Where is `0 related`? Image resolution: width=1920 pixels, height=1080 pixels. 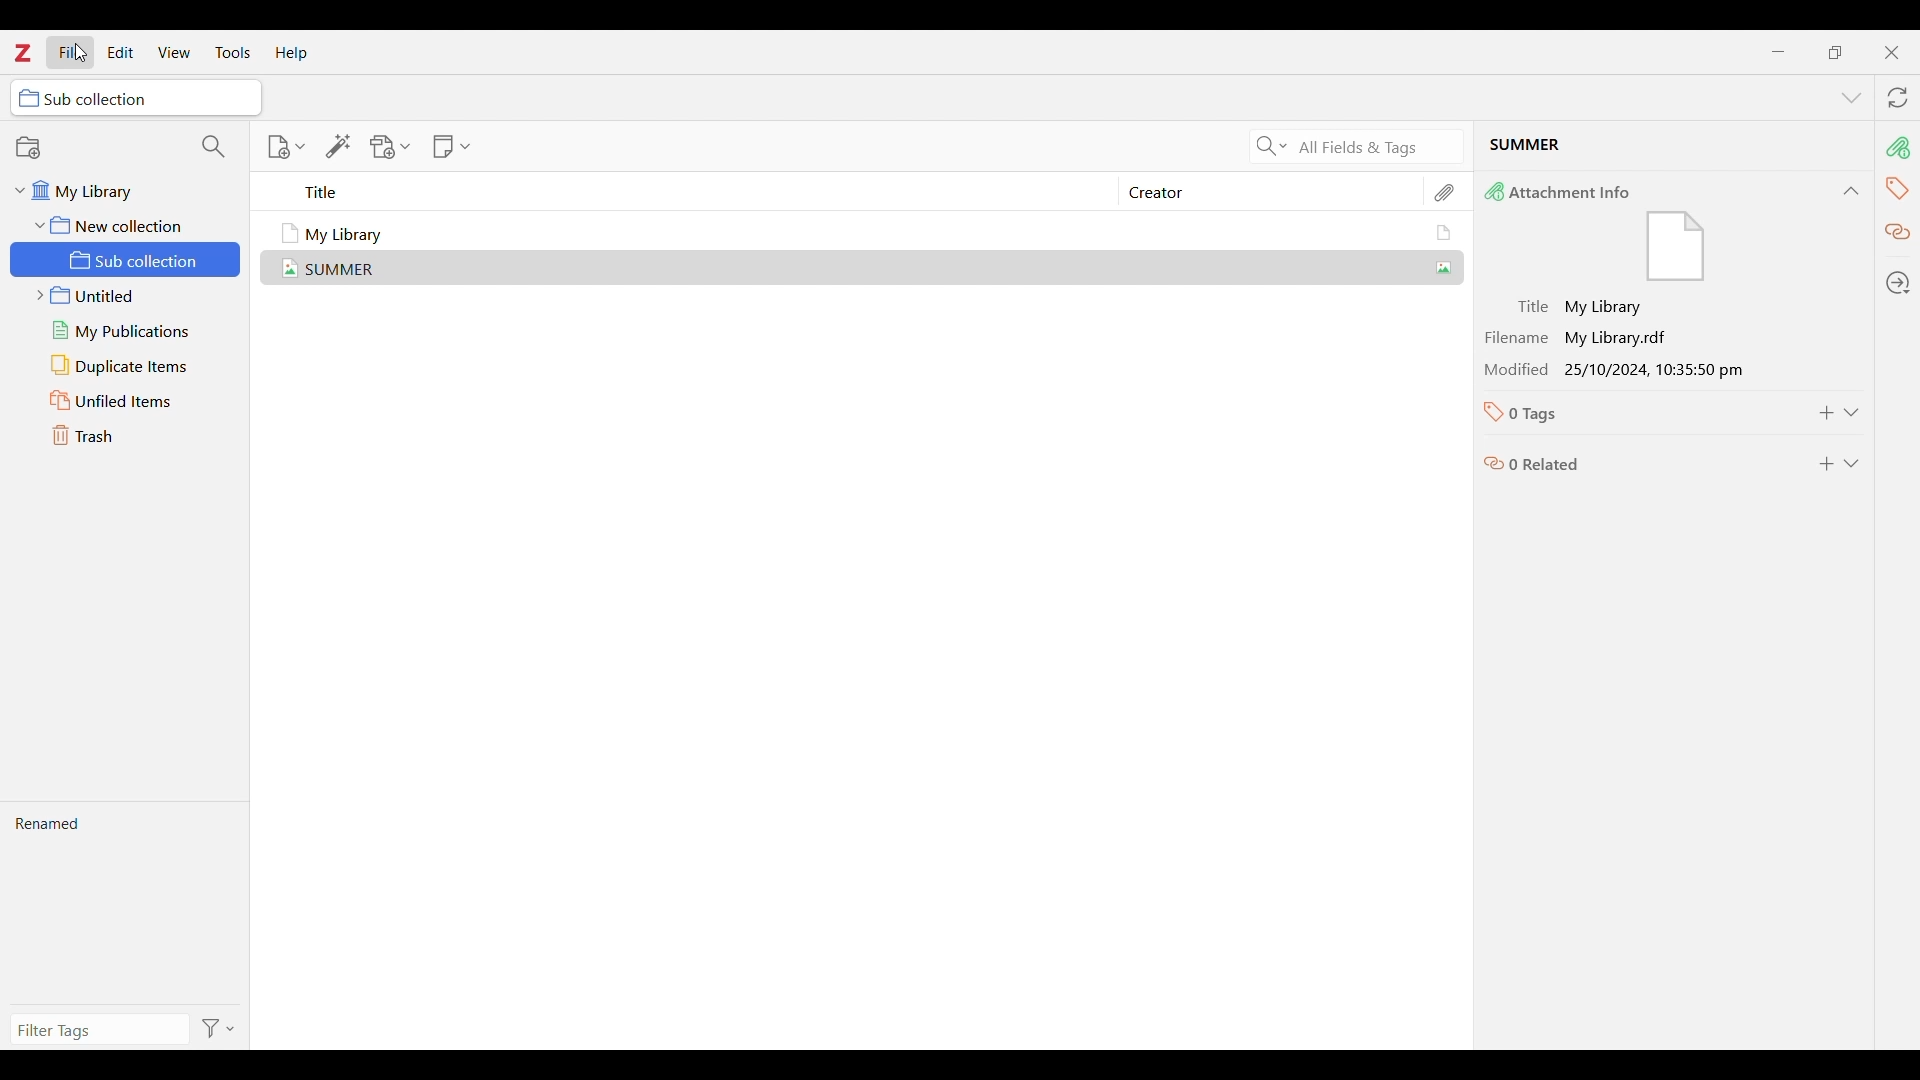 0 related is located at coordinates (1636, 459).